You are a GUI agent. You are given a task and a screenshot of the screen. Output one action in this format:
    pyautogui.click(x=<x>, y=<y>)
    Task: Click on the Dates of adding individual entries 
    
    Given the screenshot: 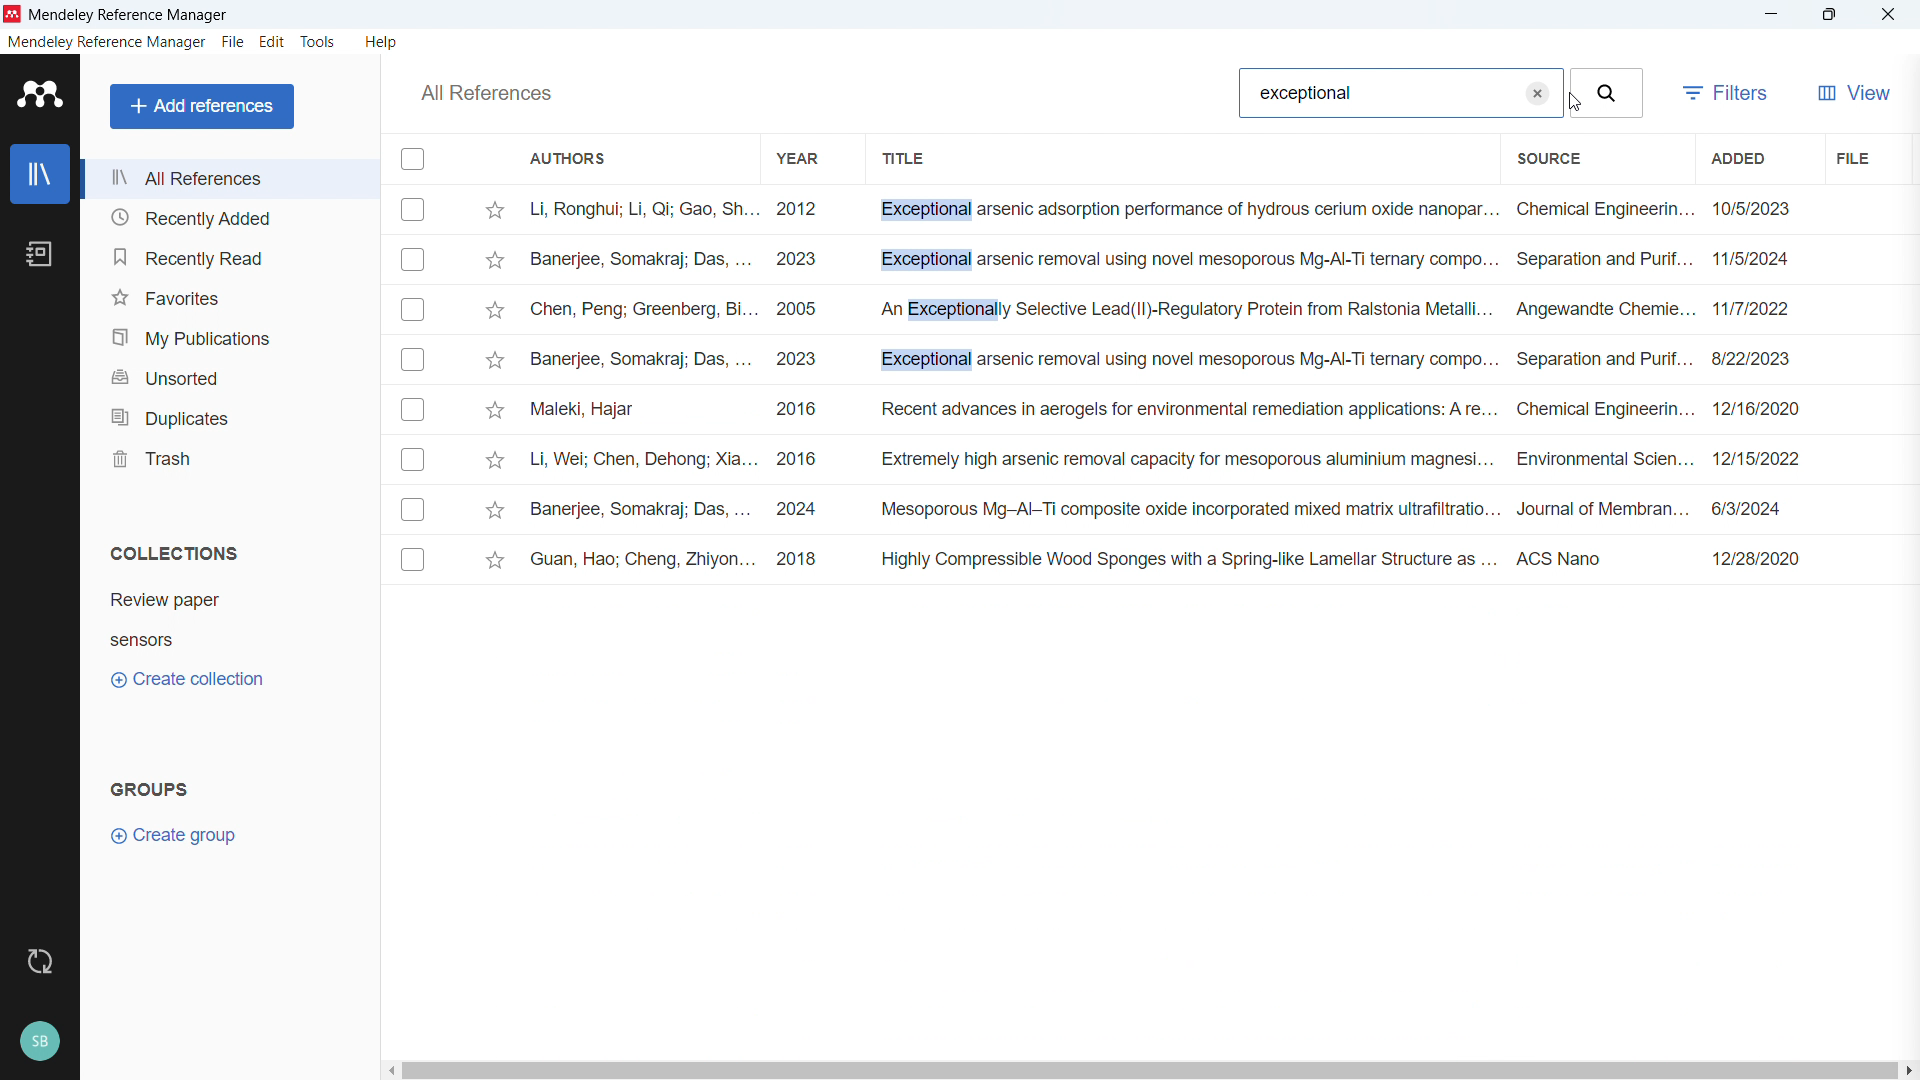 What is the action you would take?
    pyautogui.click(x=1762, y=393)
    